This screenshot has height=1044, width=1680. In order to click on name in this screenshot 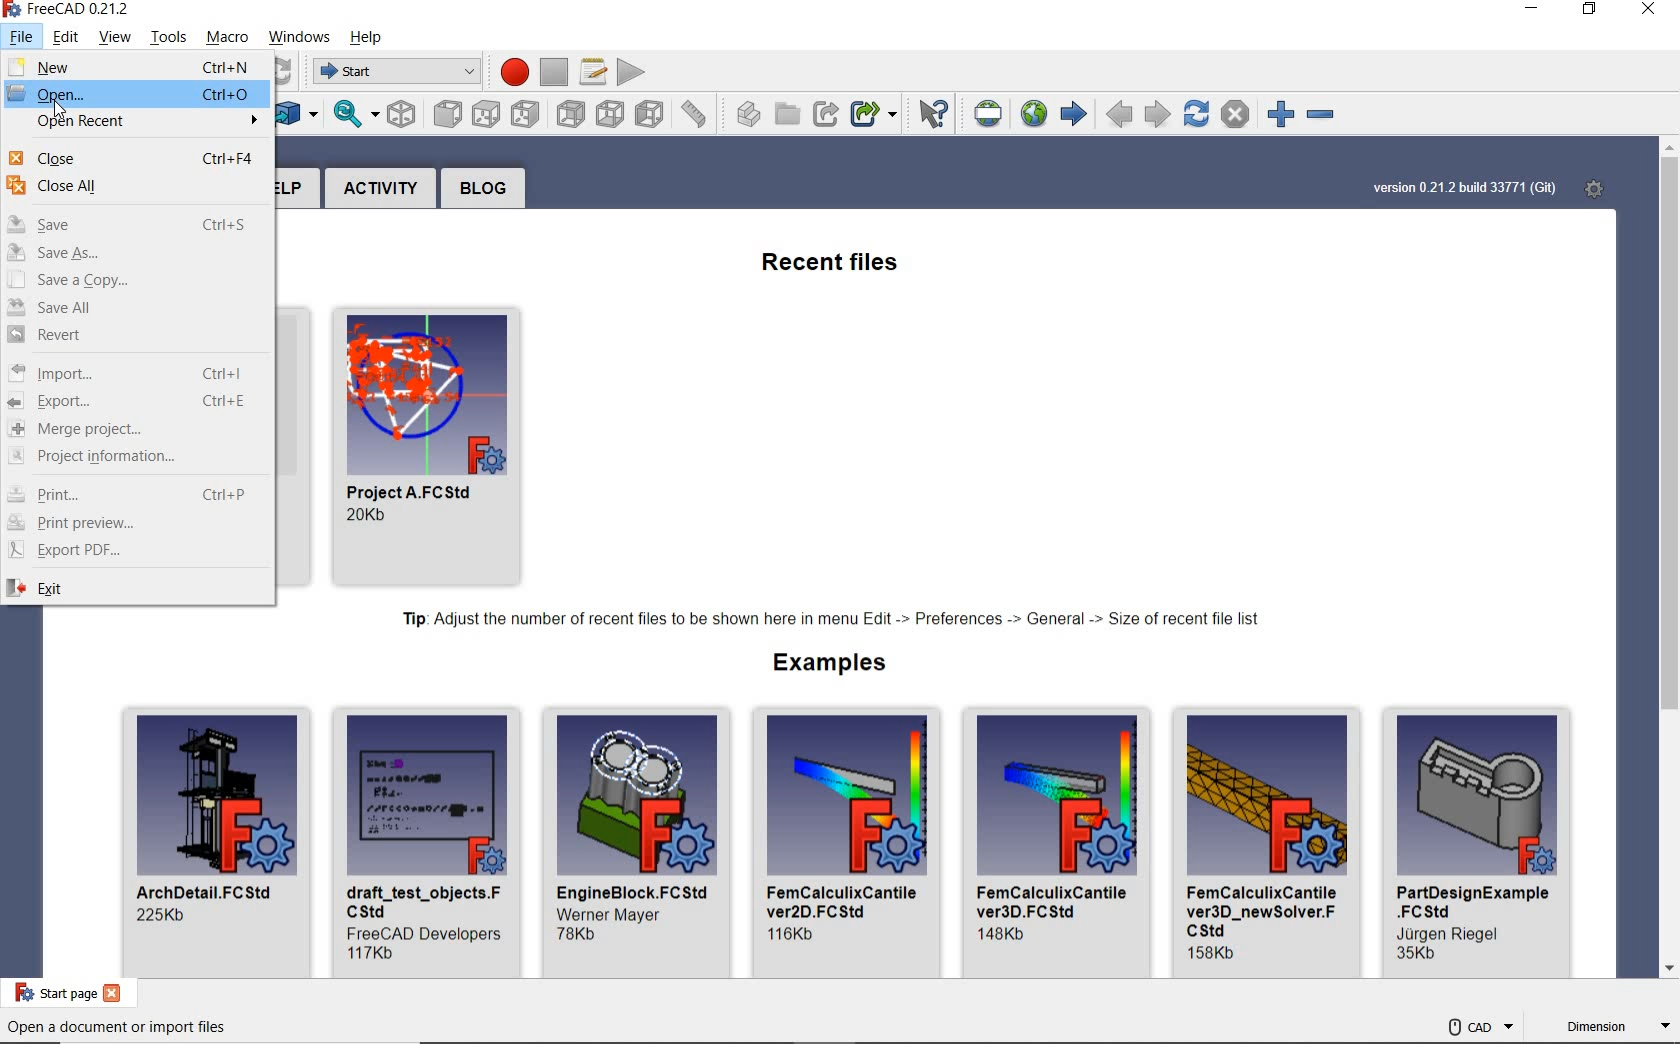, I will do `click(846, 900)`.